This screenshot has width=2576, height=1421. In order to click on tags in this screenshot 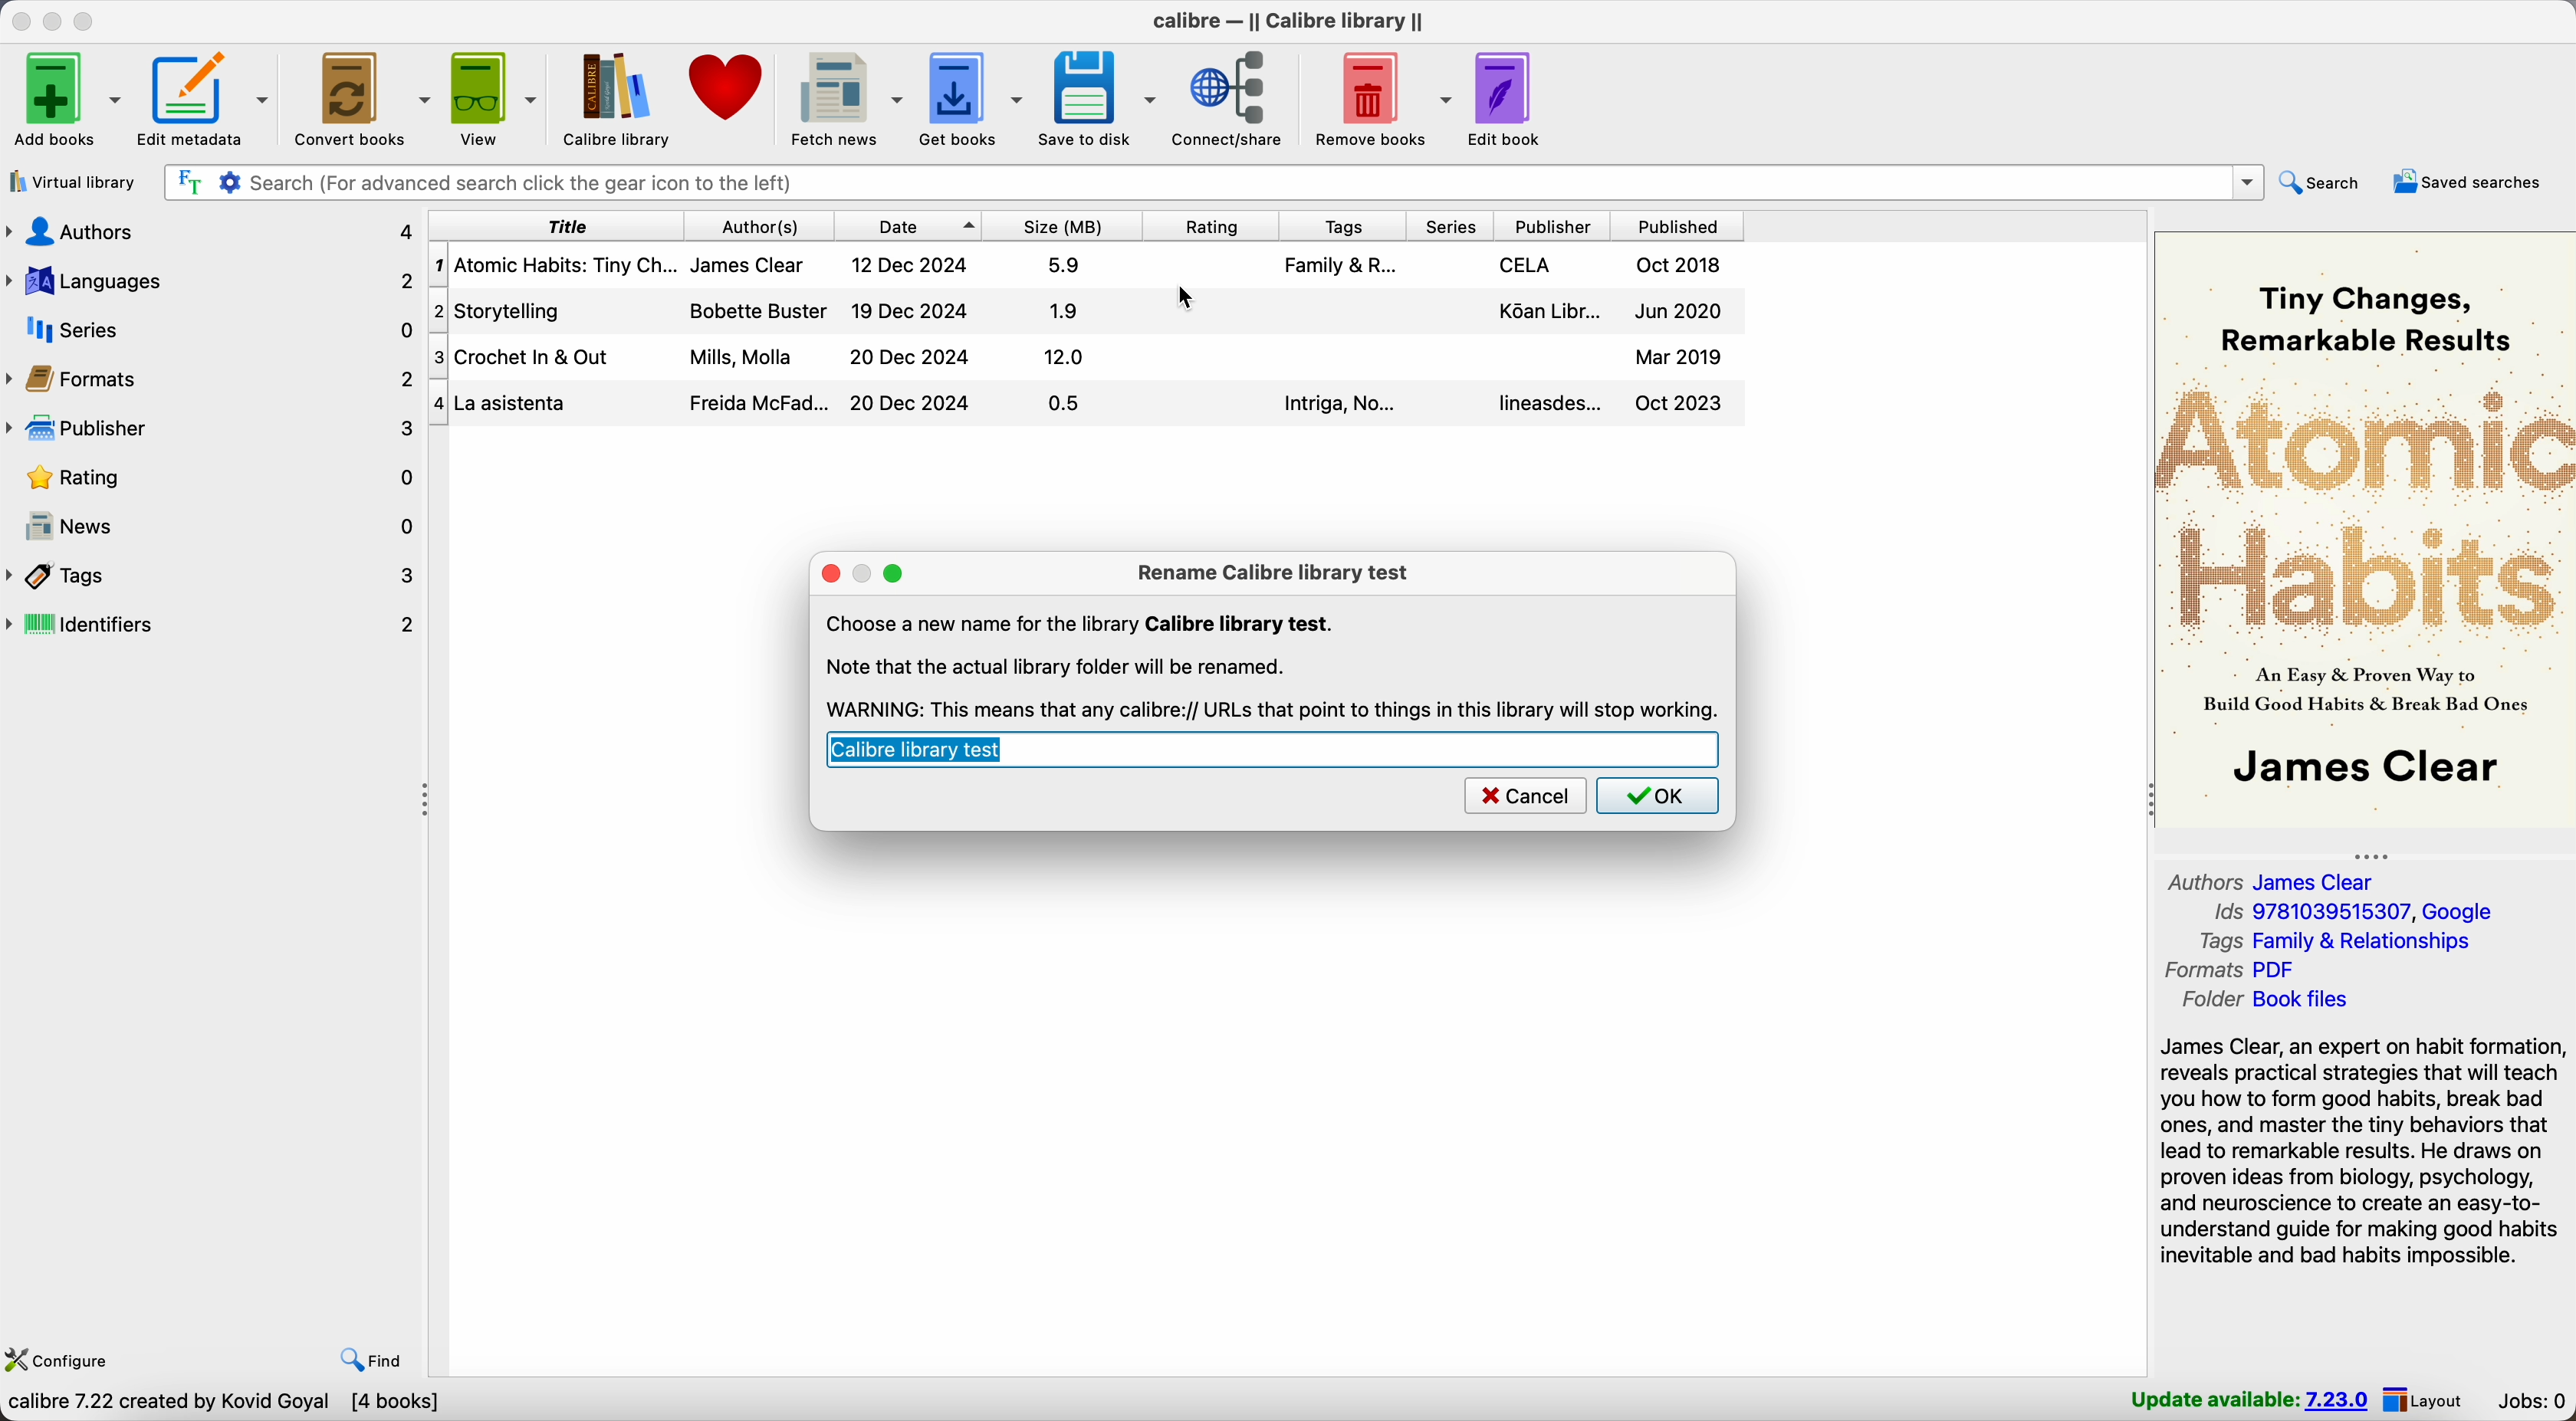, I will do `click(1341, 226)`.